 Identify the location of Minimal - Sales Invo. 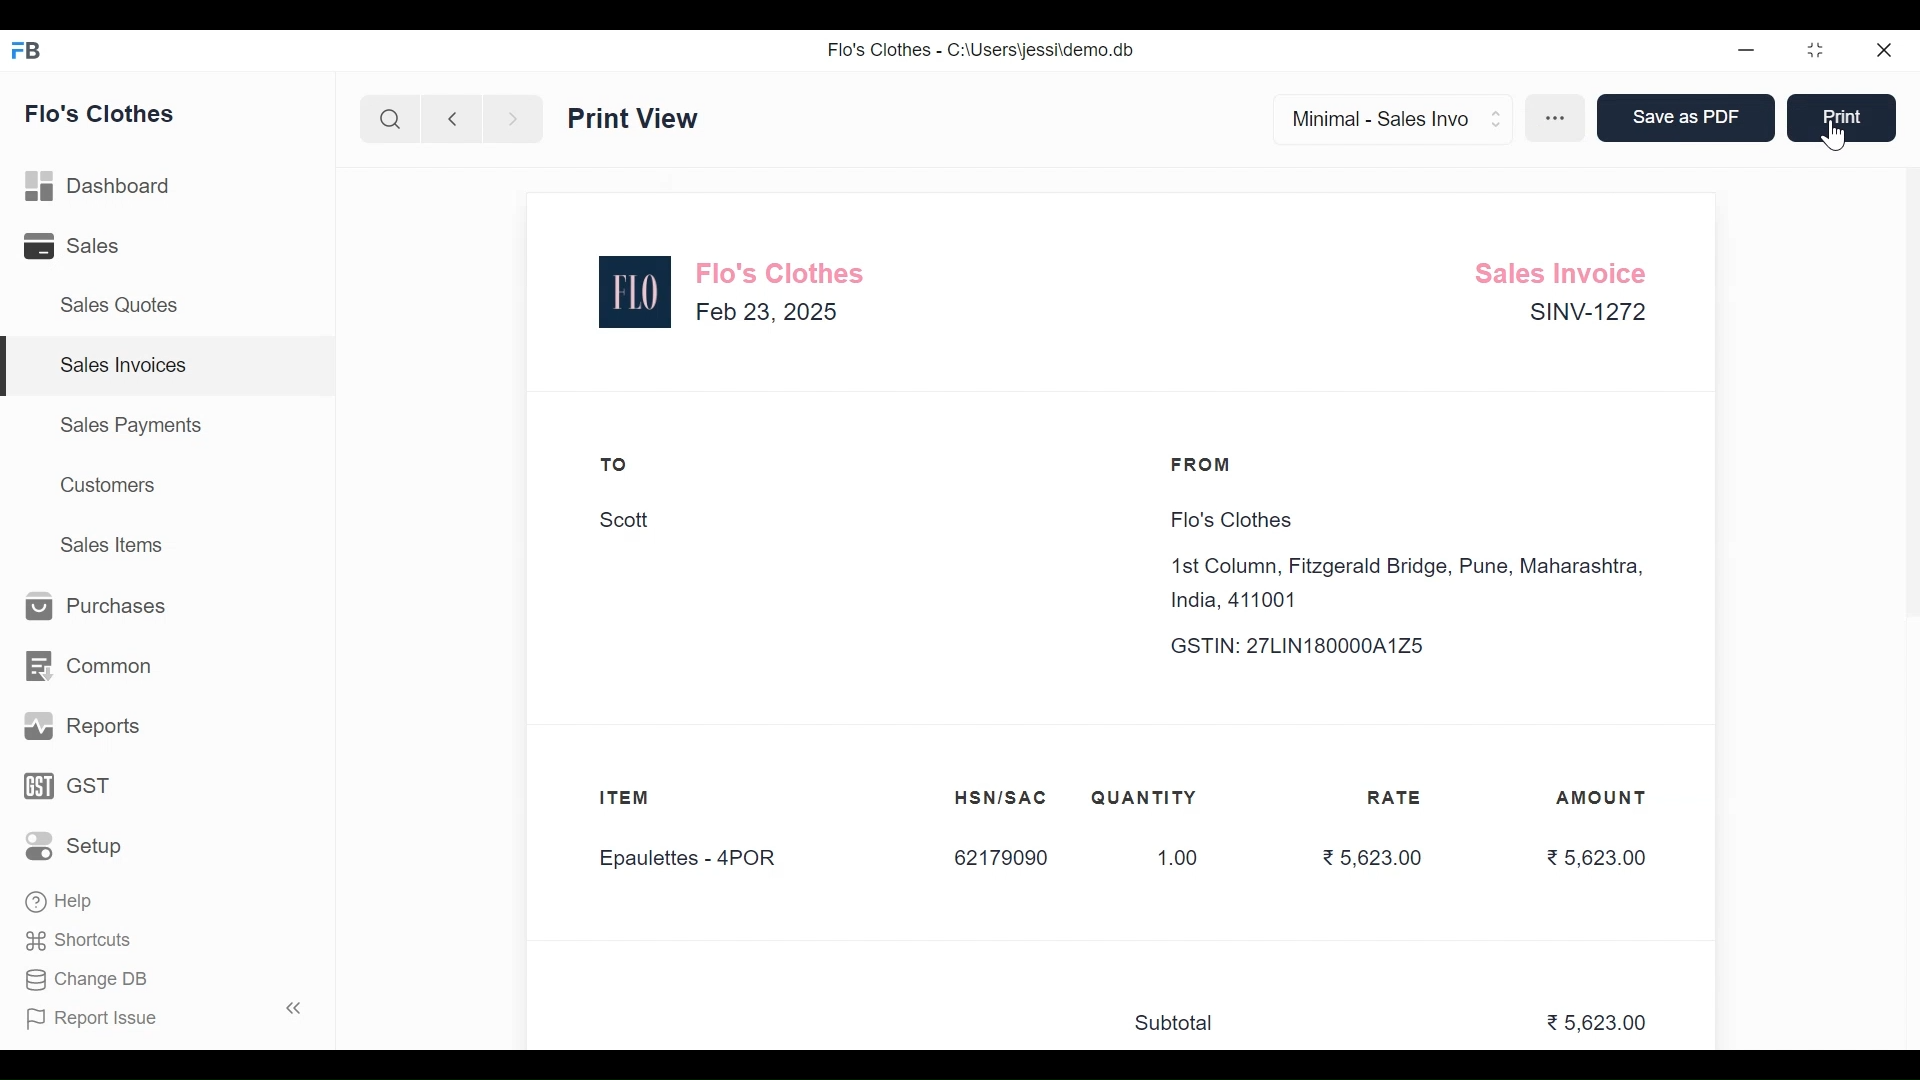
(1384, 118).